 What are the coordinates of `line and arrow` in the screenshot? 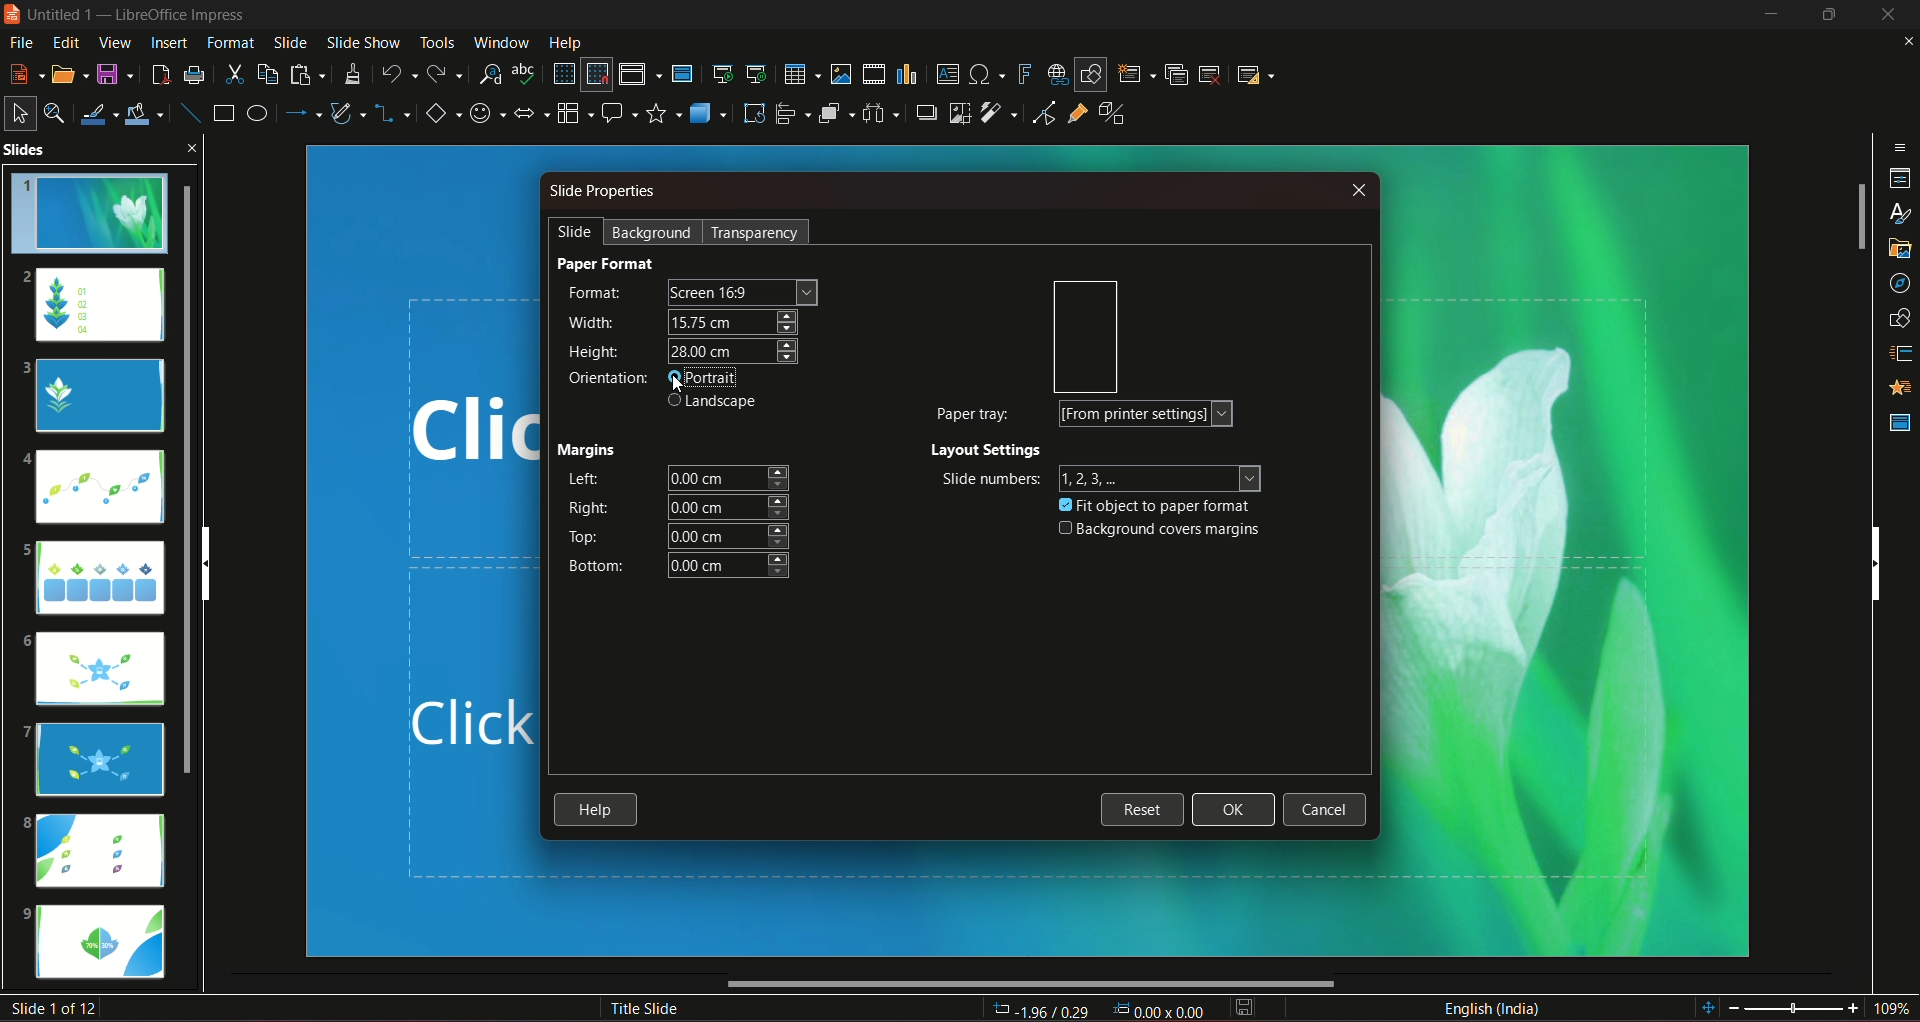 It's located at (303, 113).